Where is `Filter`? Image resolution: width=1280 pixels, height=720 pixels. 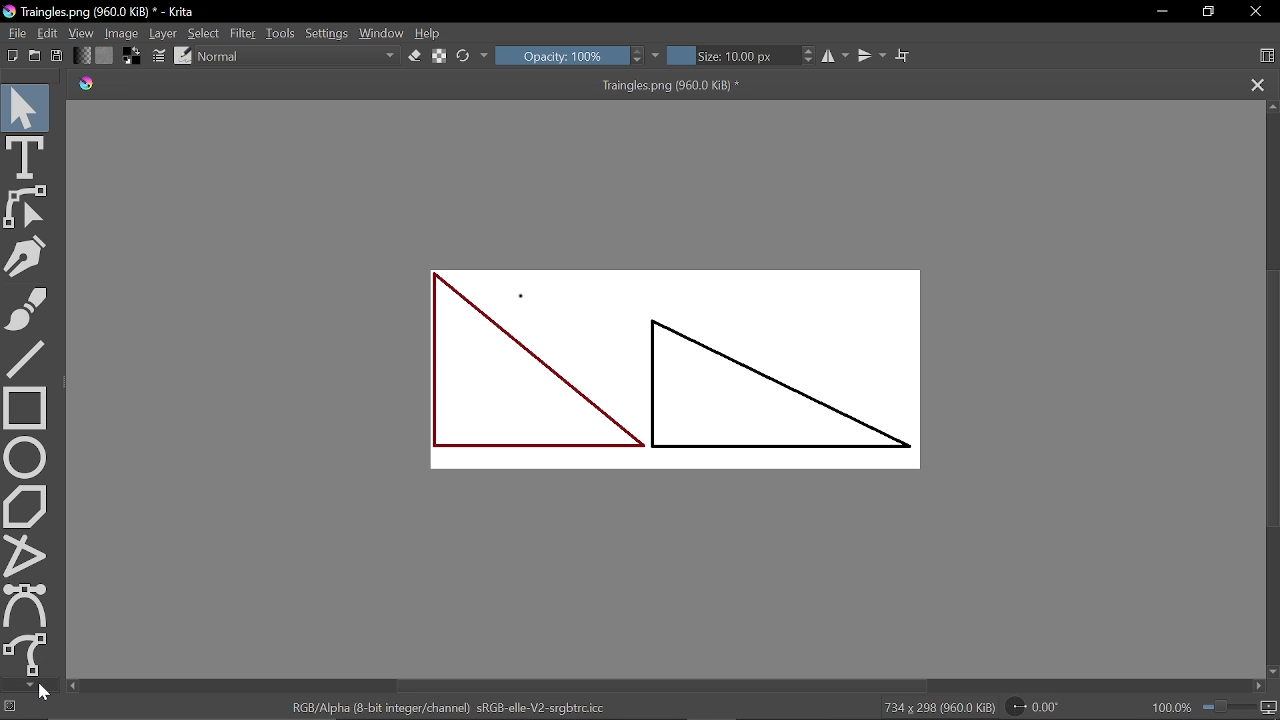
Filter is located at coordinates (244, 32).